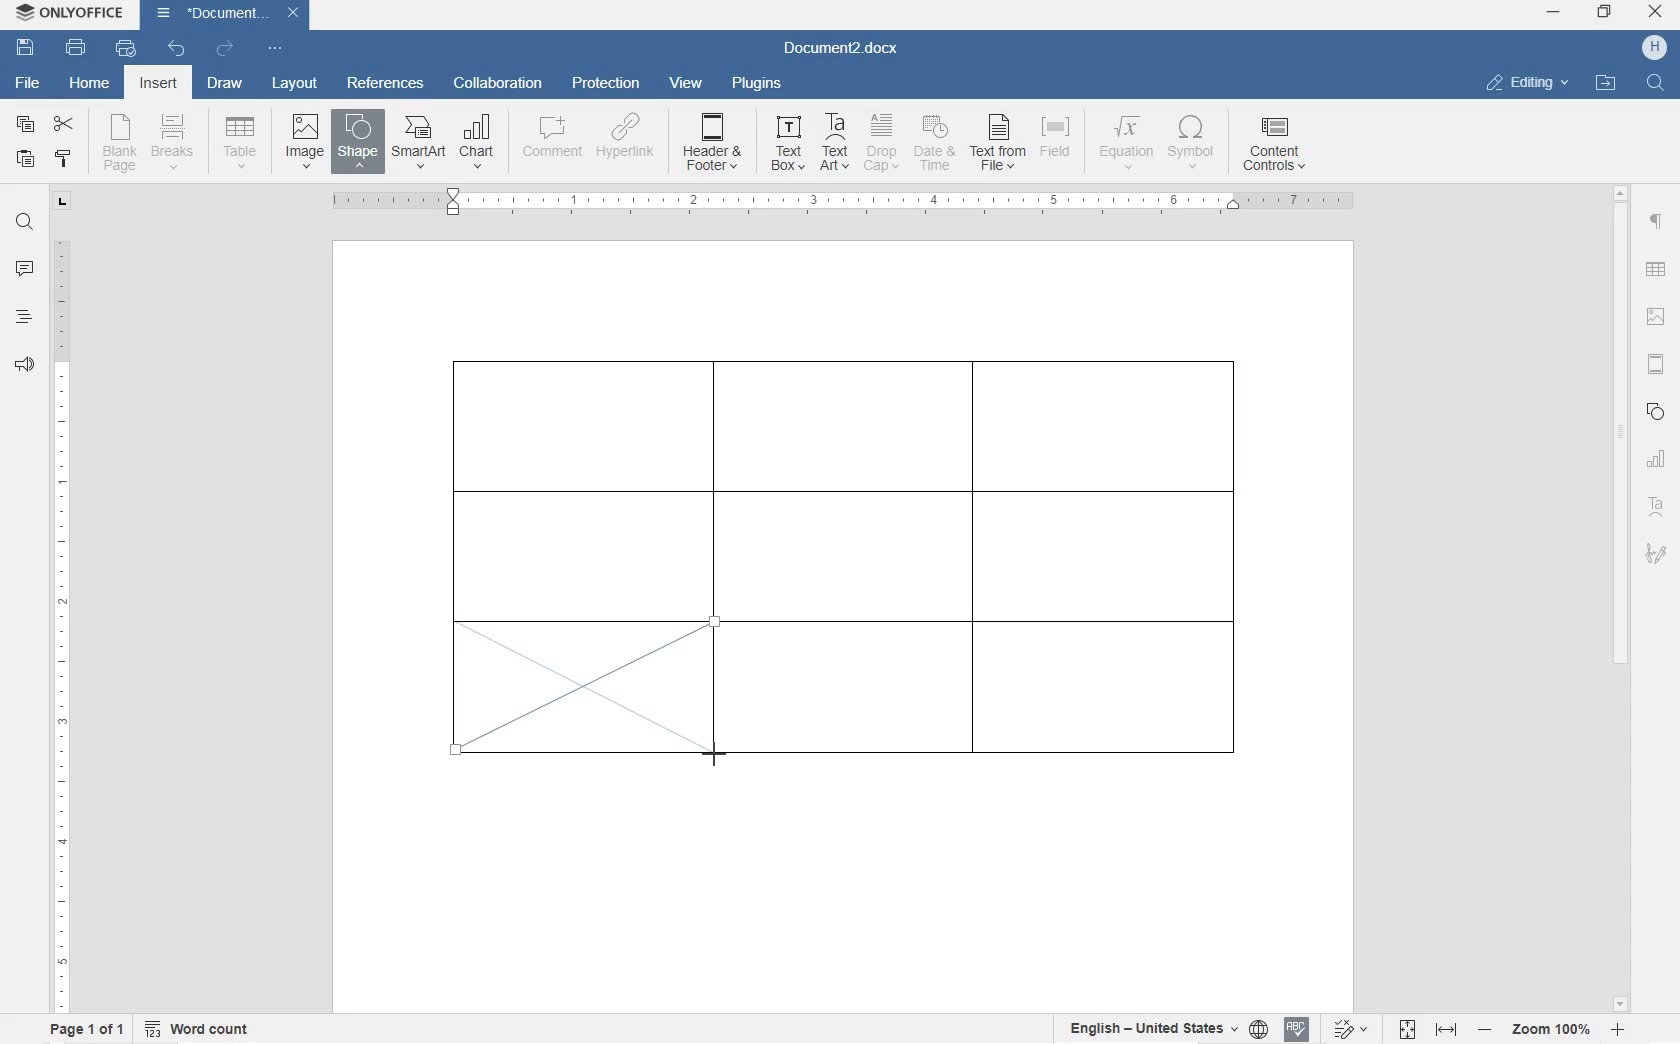 The image size is (1680, 1044). I want to click on home, so click(91, 84).